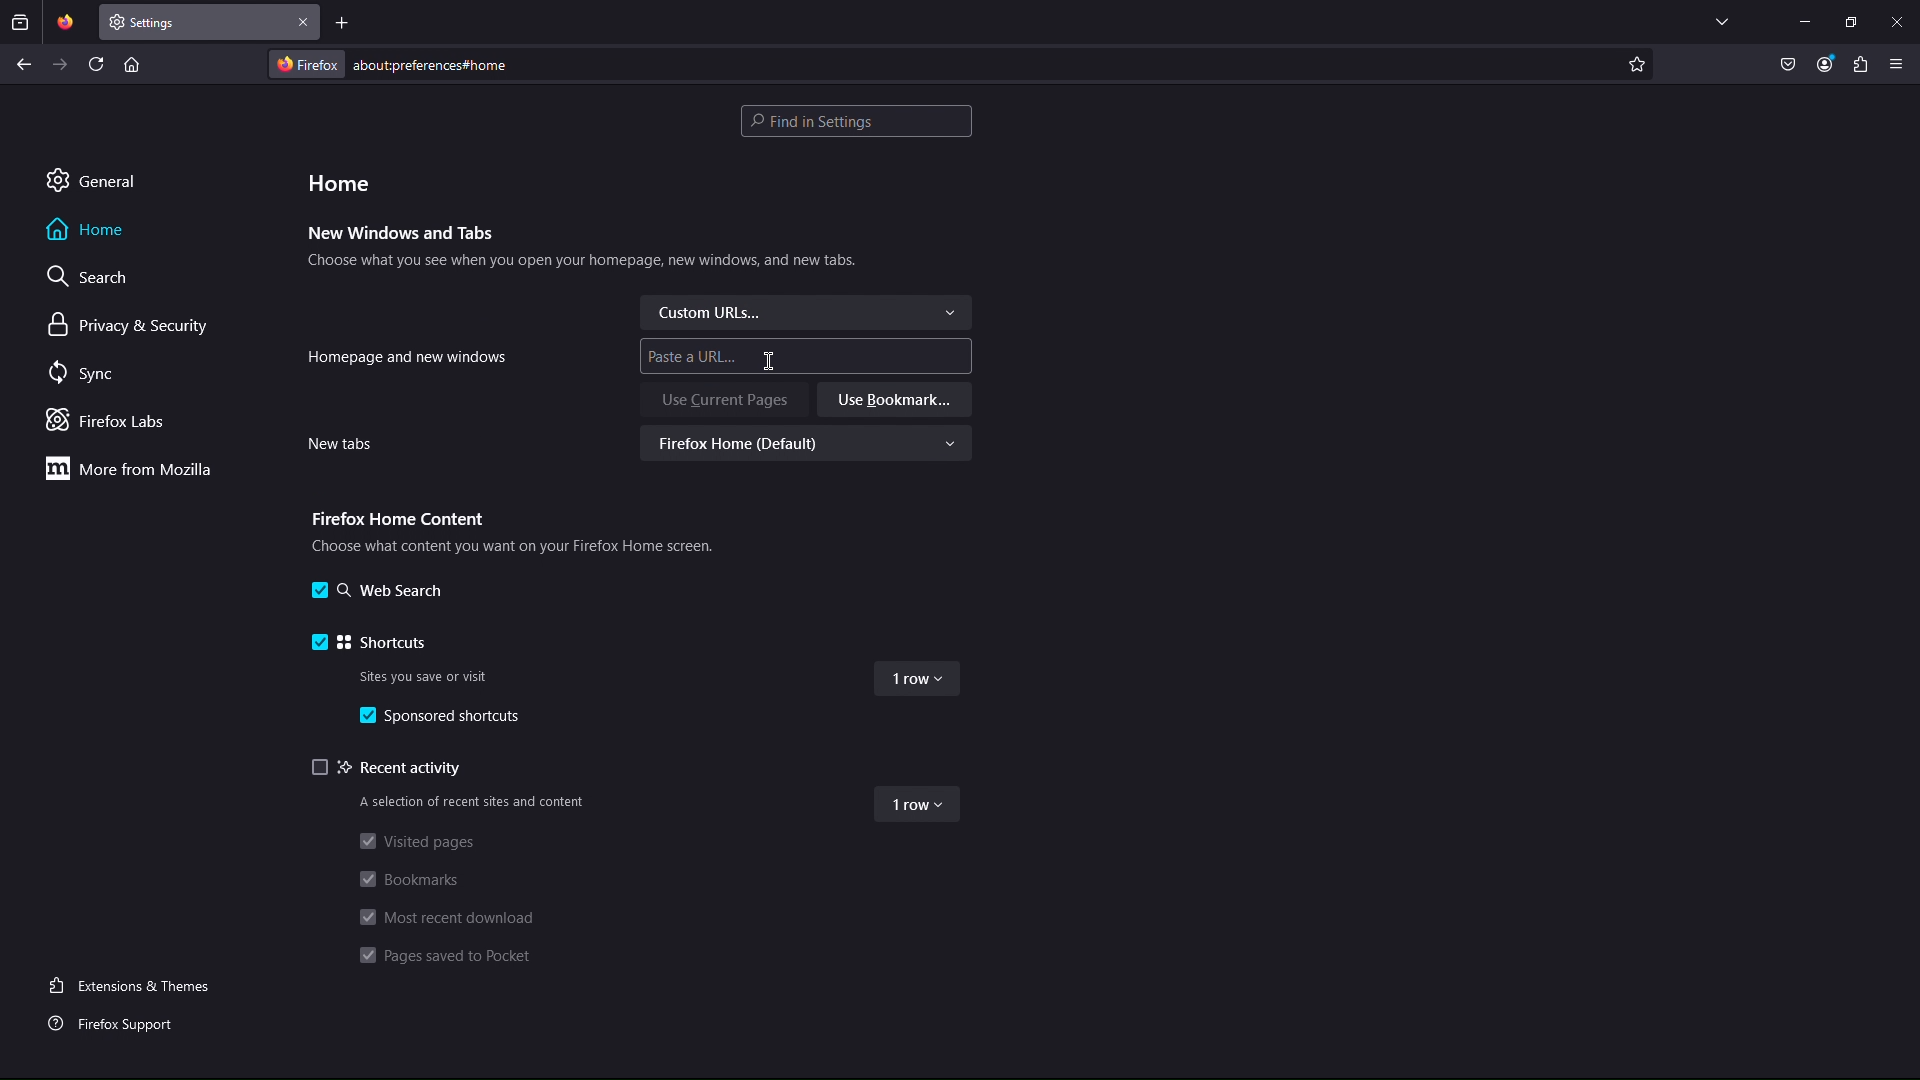 Image resolution: width=1920 pixels, height=1080 pixels. Describe the element at coordinates (411, 880) in the screenshot. I see `Bookmarks` at that location.